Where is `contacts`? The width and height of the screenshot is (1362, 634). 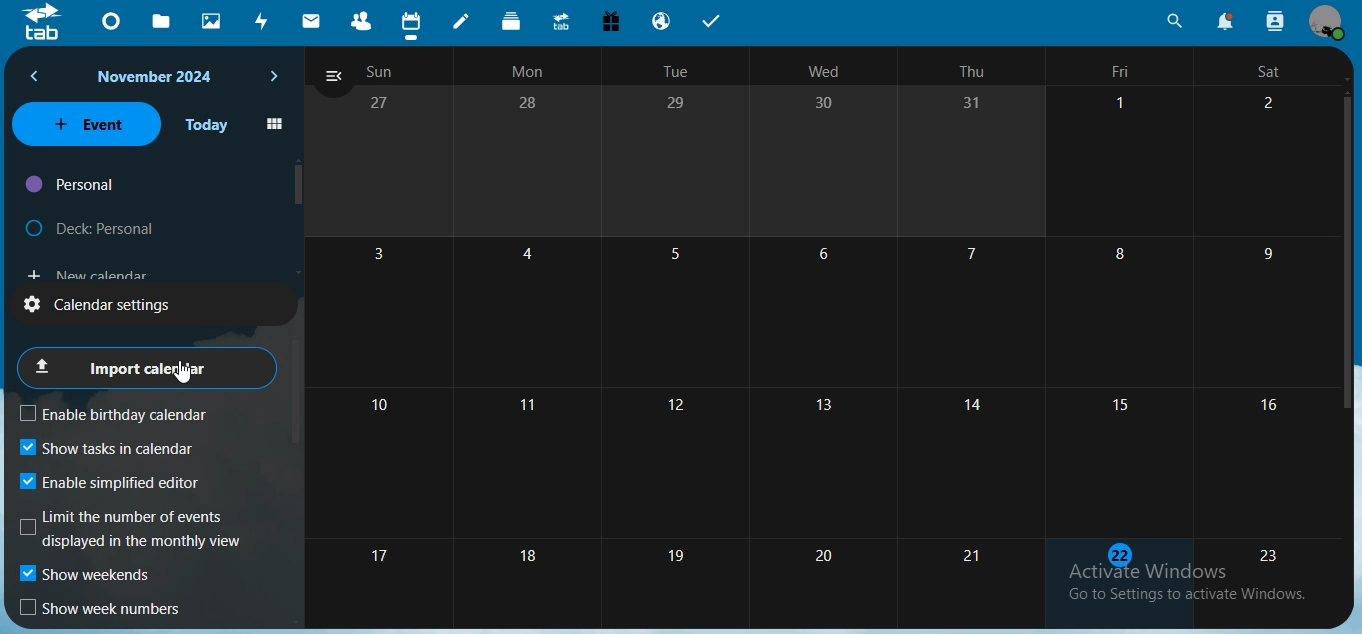 contacts is located at coordinates (361, 20).